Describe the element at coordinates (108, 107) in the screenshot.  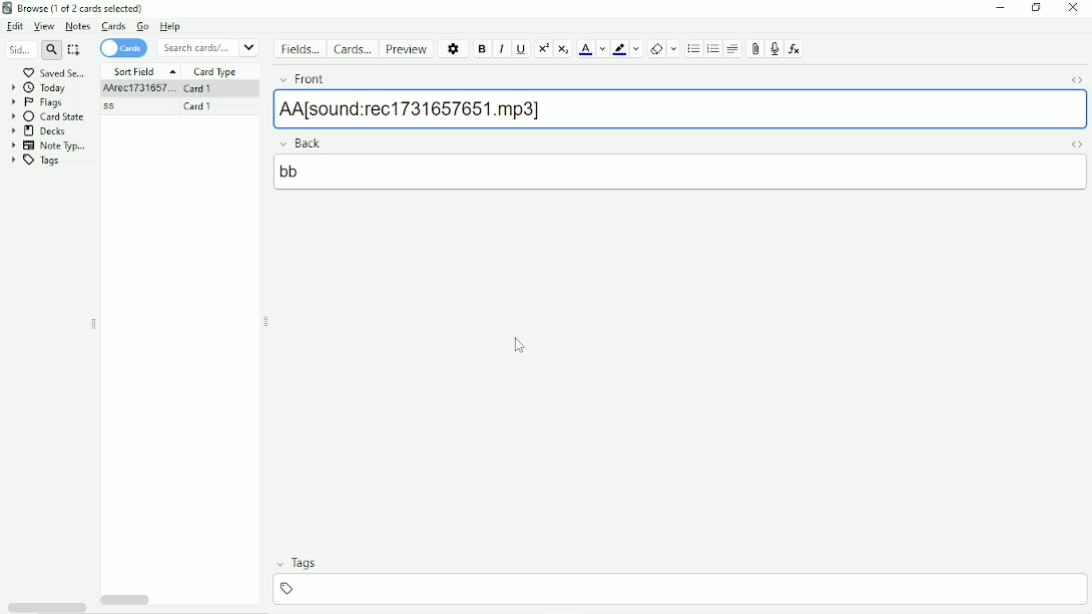
I see `ss` at that location.